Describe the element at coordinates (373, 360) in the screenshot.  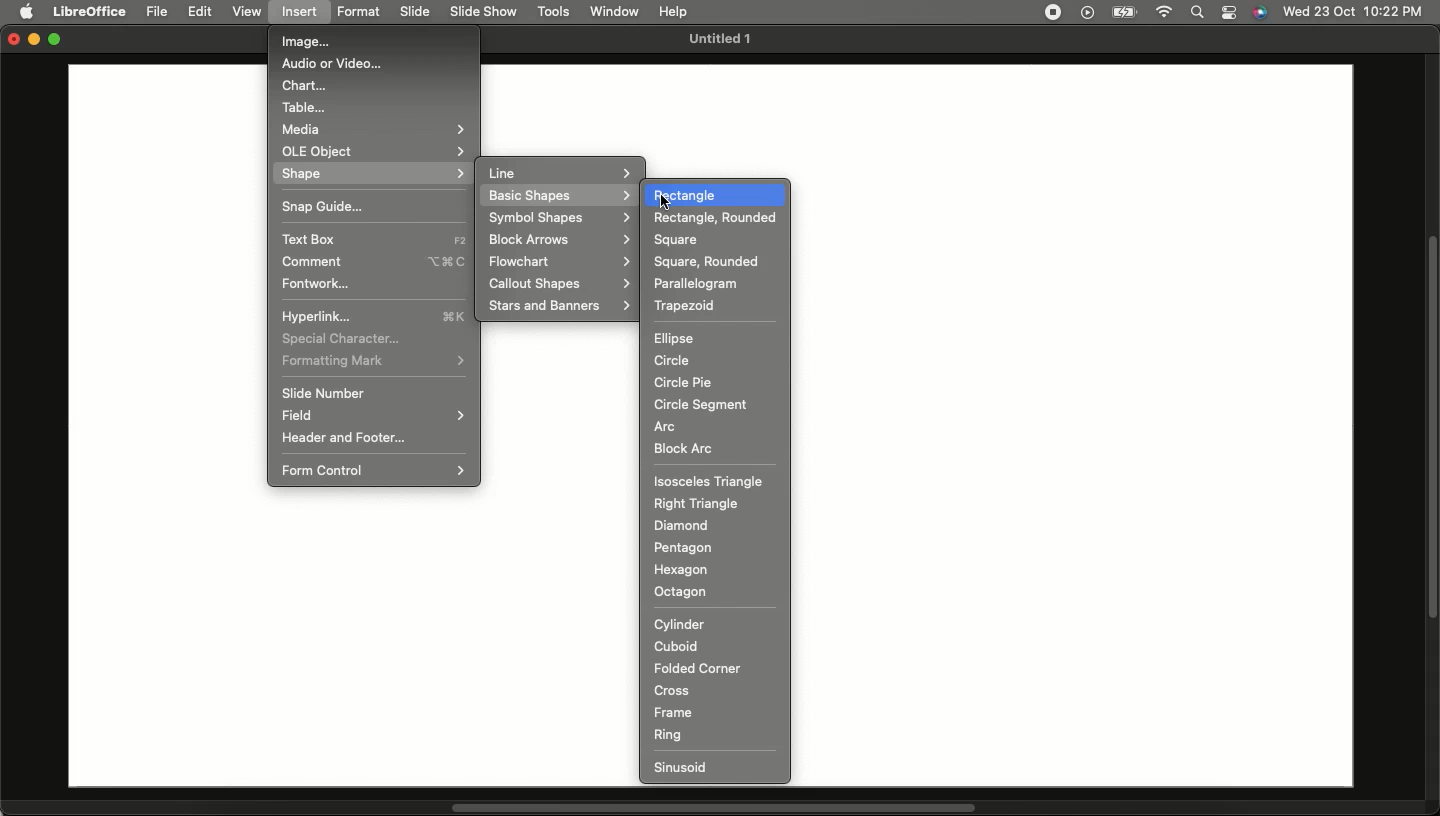
I see `Formating mark` at that location.